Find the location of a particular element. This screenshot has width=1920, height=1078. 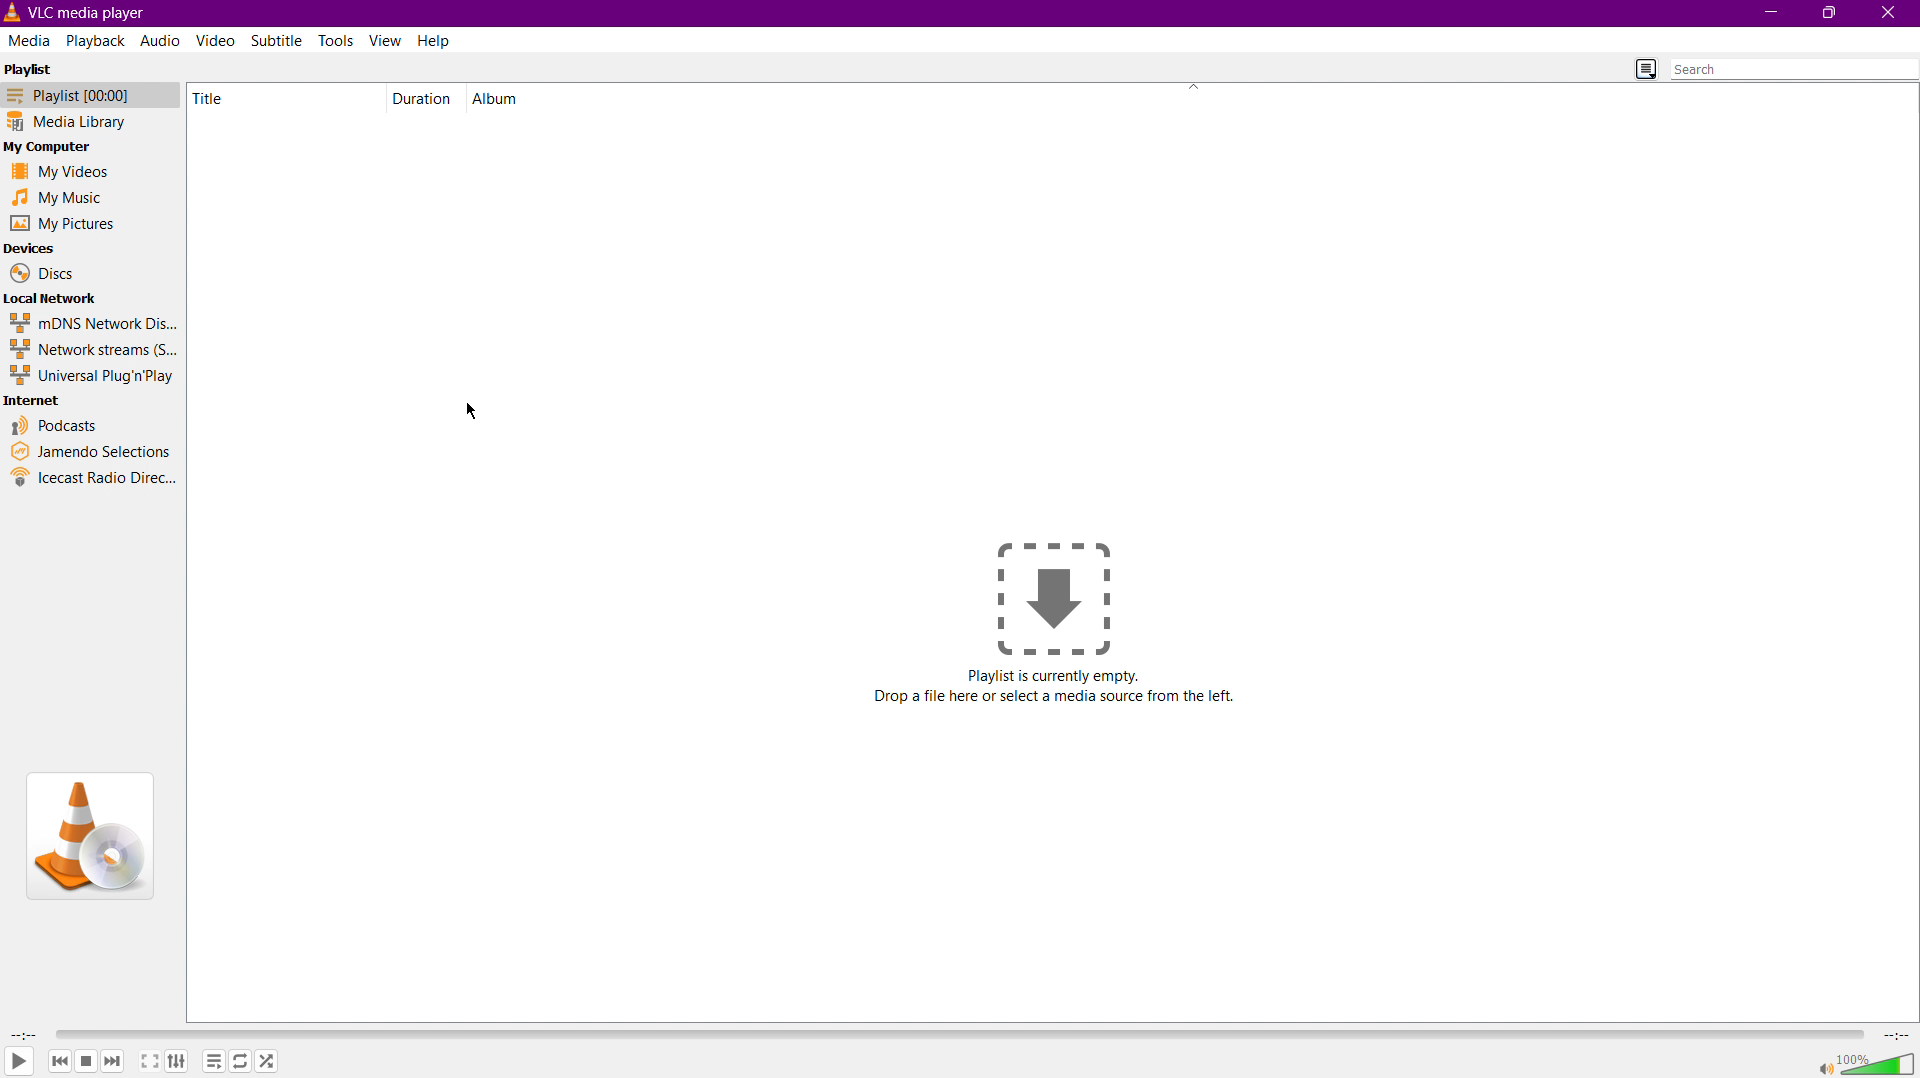

Media Library is located at coordinates (92, 120).